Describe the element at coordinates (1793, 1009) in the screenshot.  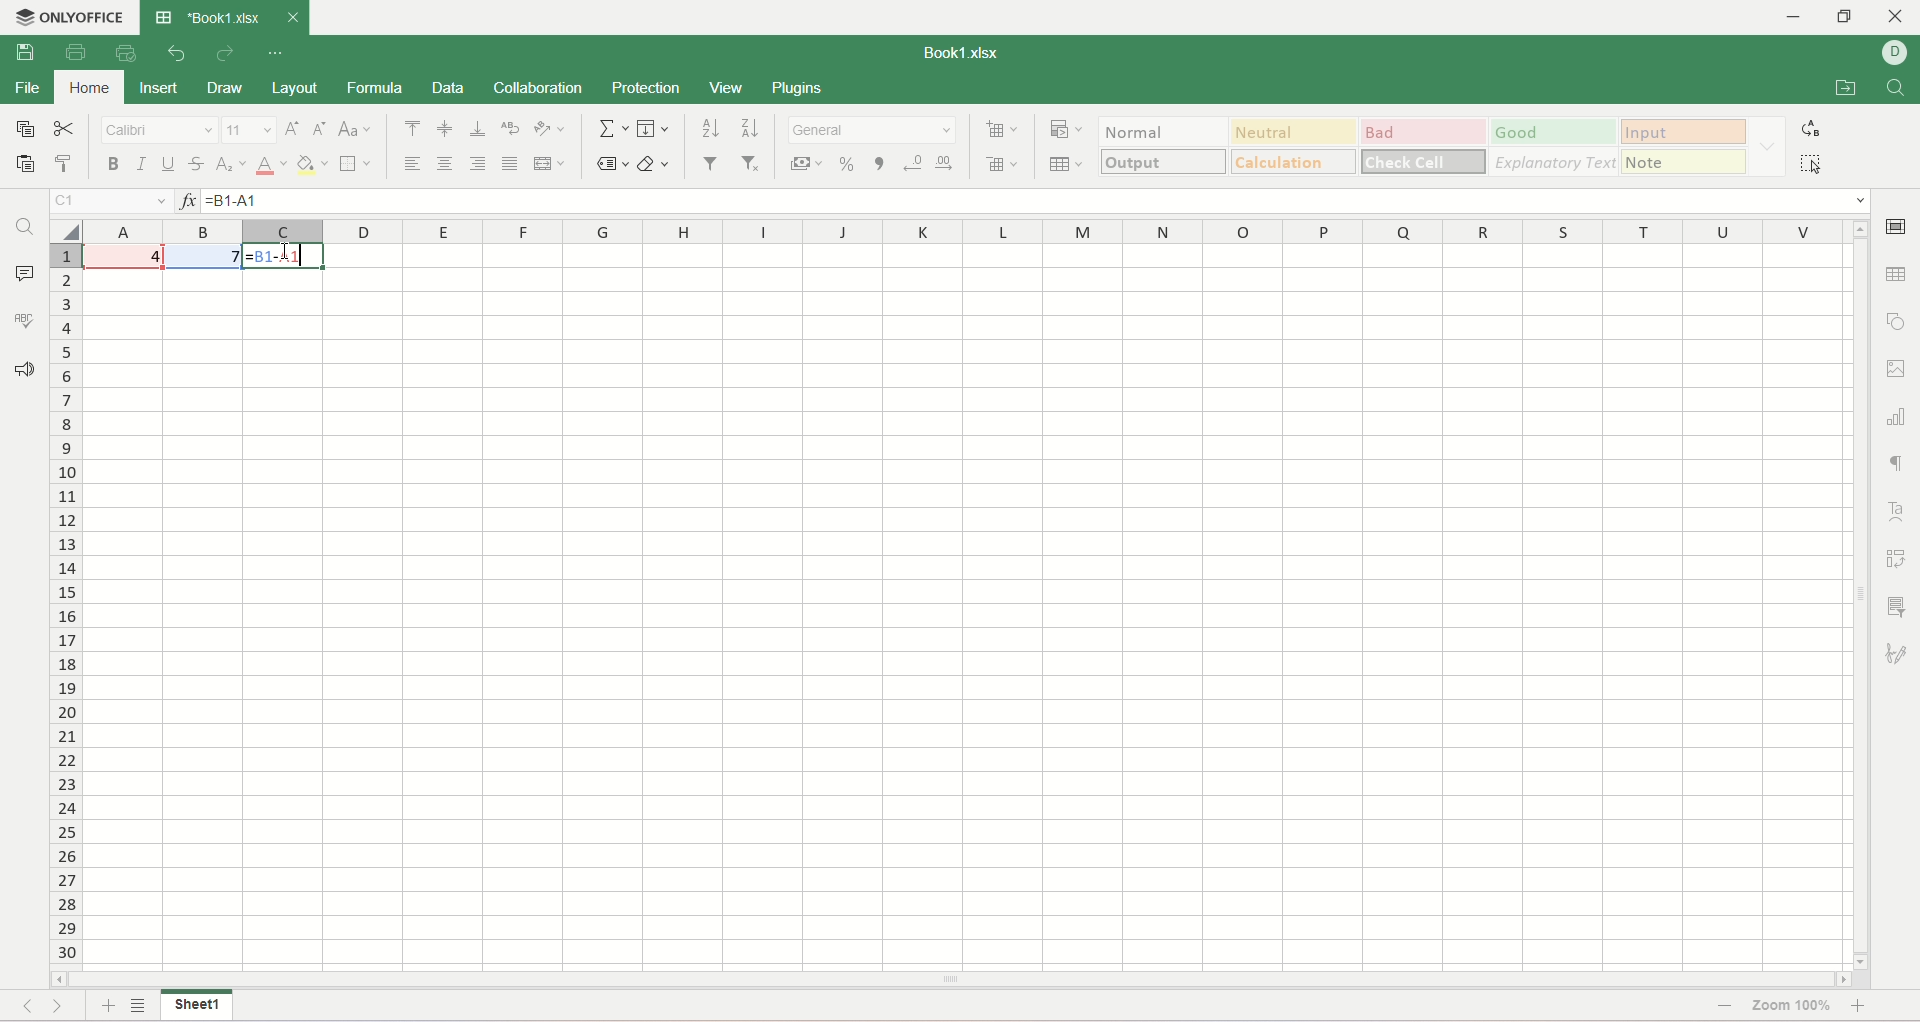
I see `zoom percent` at that location.